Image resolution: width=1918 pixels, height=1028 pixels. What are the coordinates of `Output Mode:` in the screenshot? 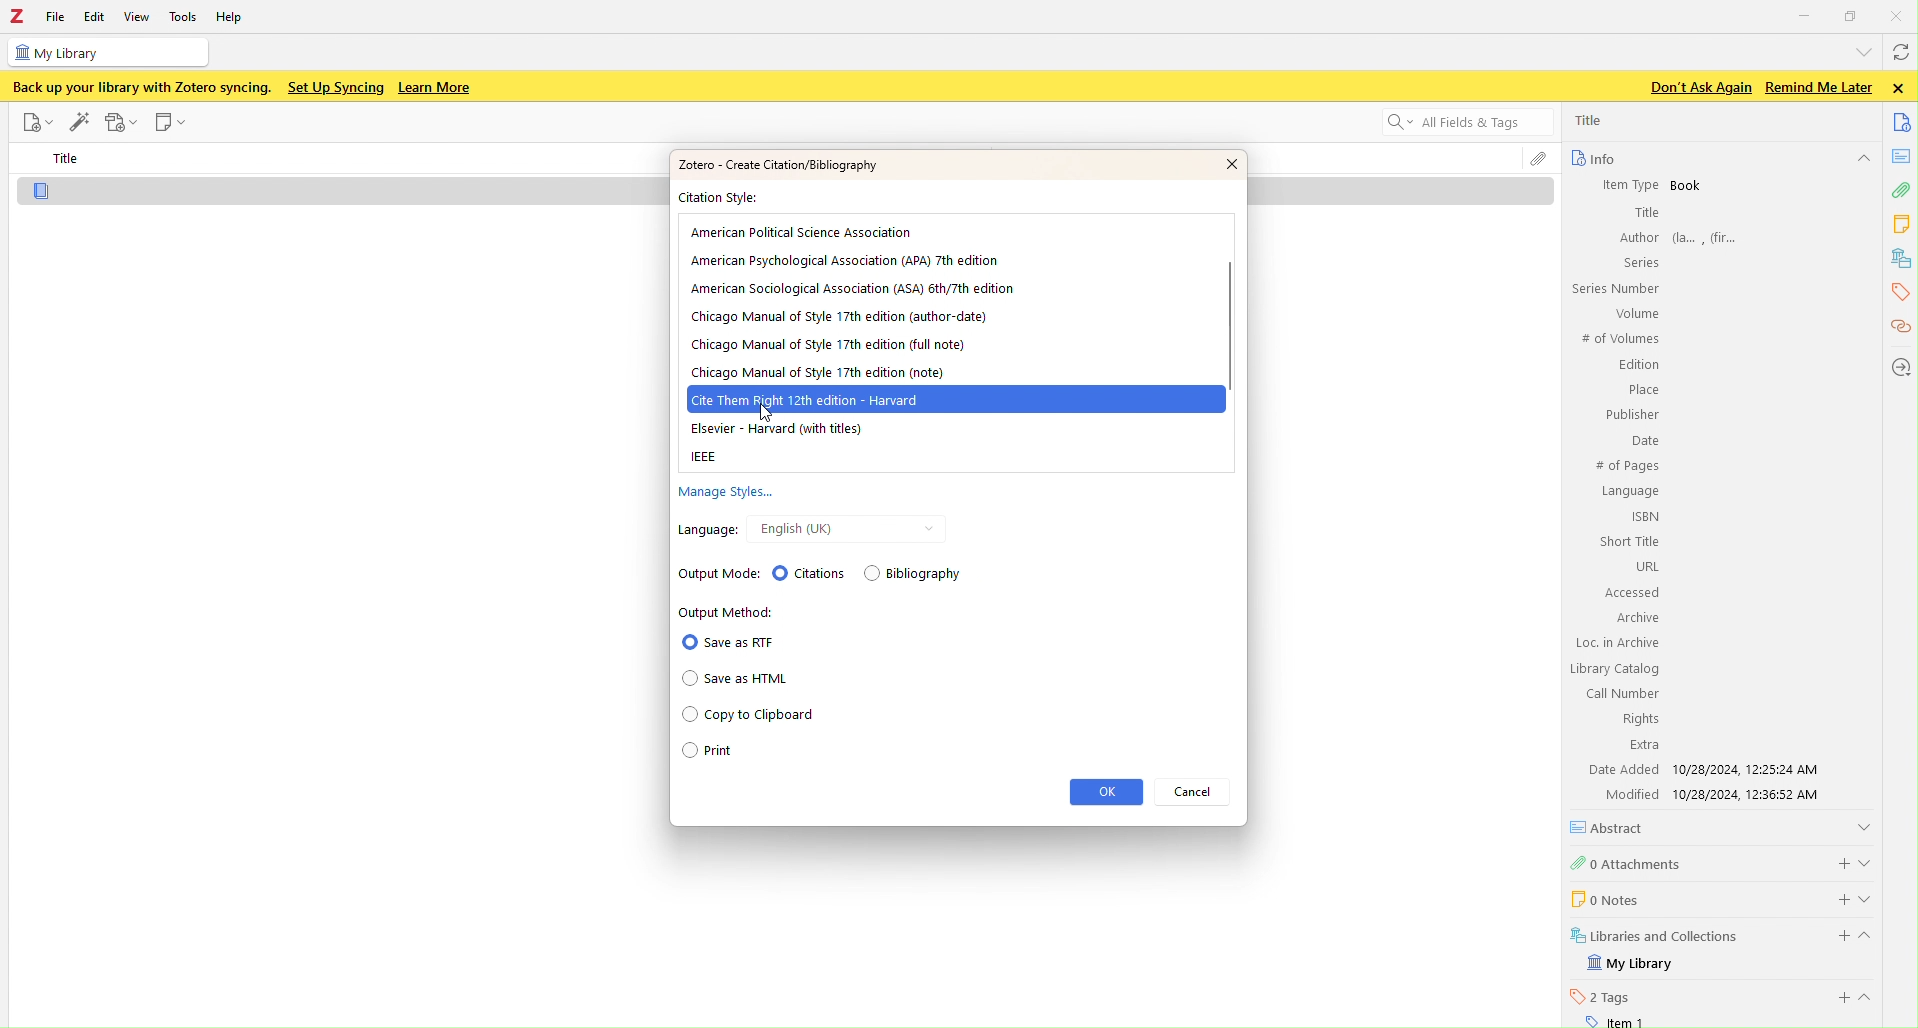 It's located at (711, 572).